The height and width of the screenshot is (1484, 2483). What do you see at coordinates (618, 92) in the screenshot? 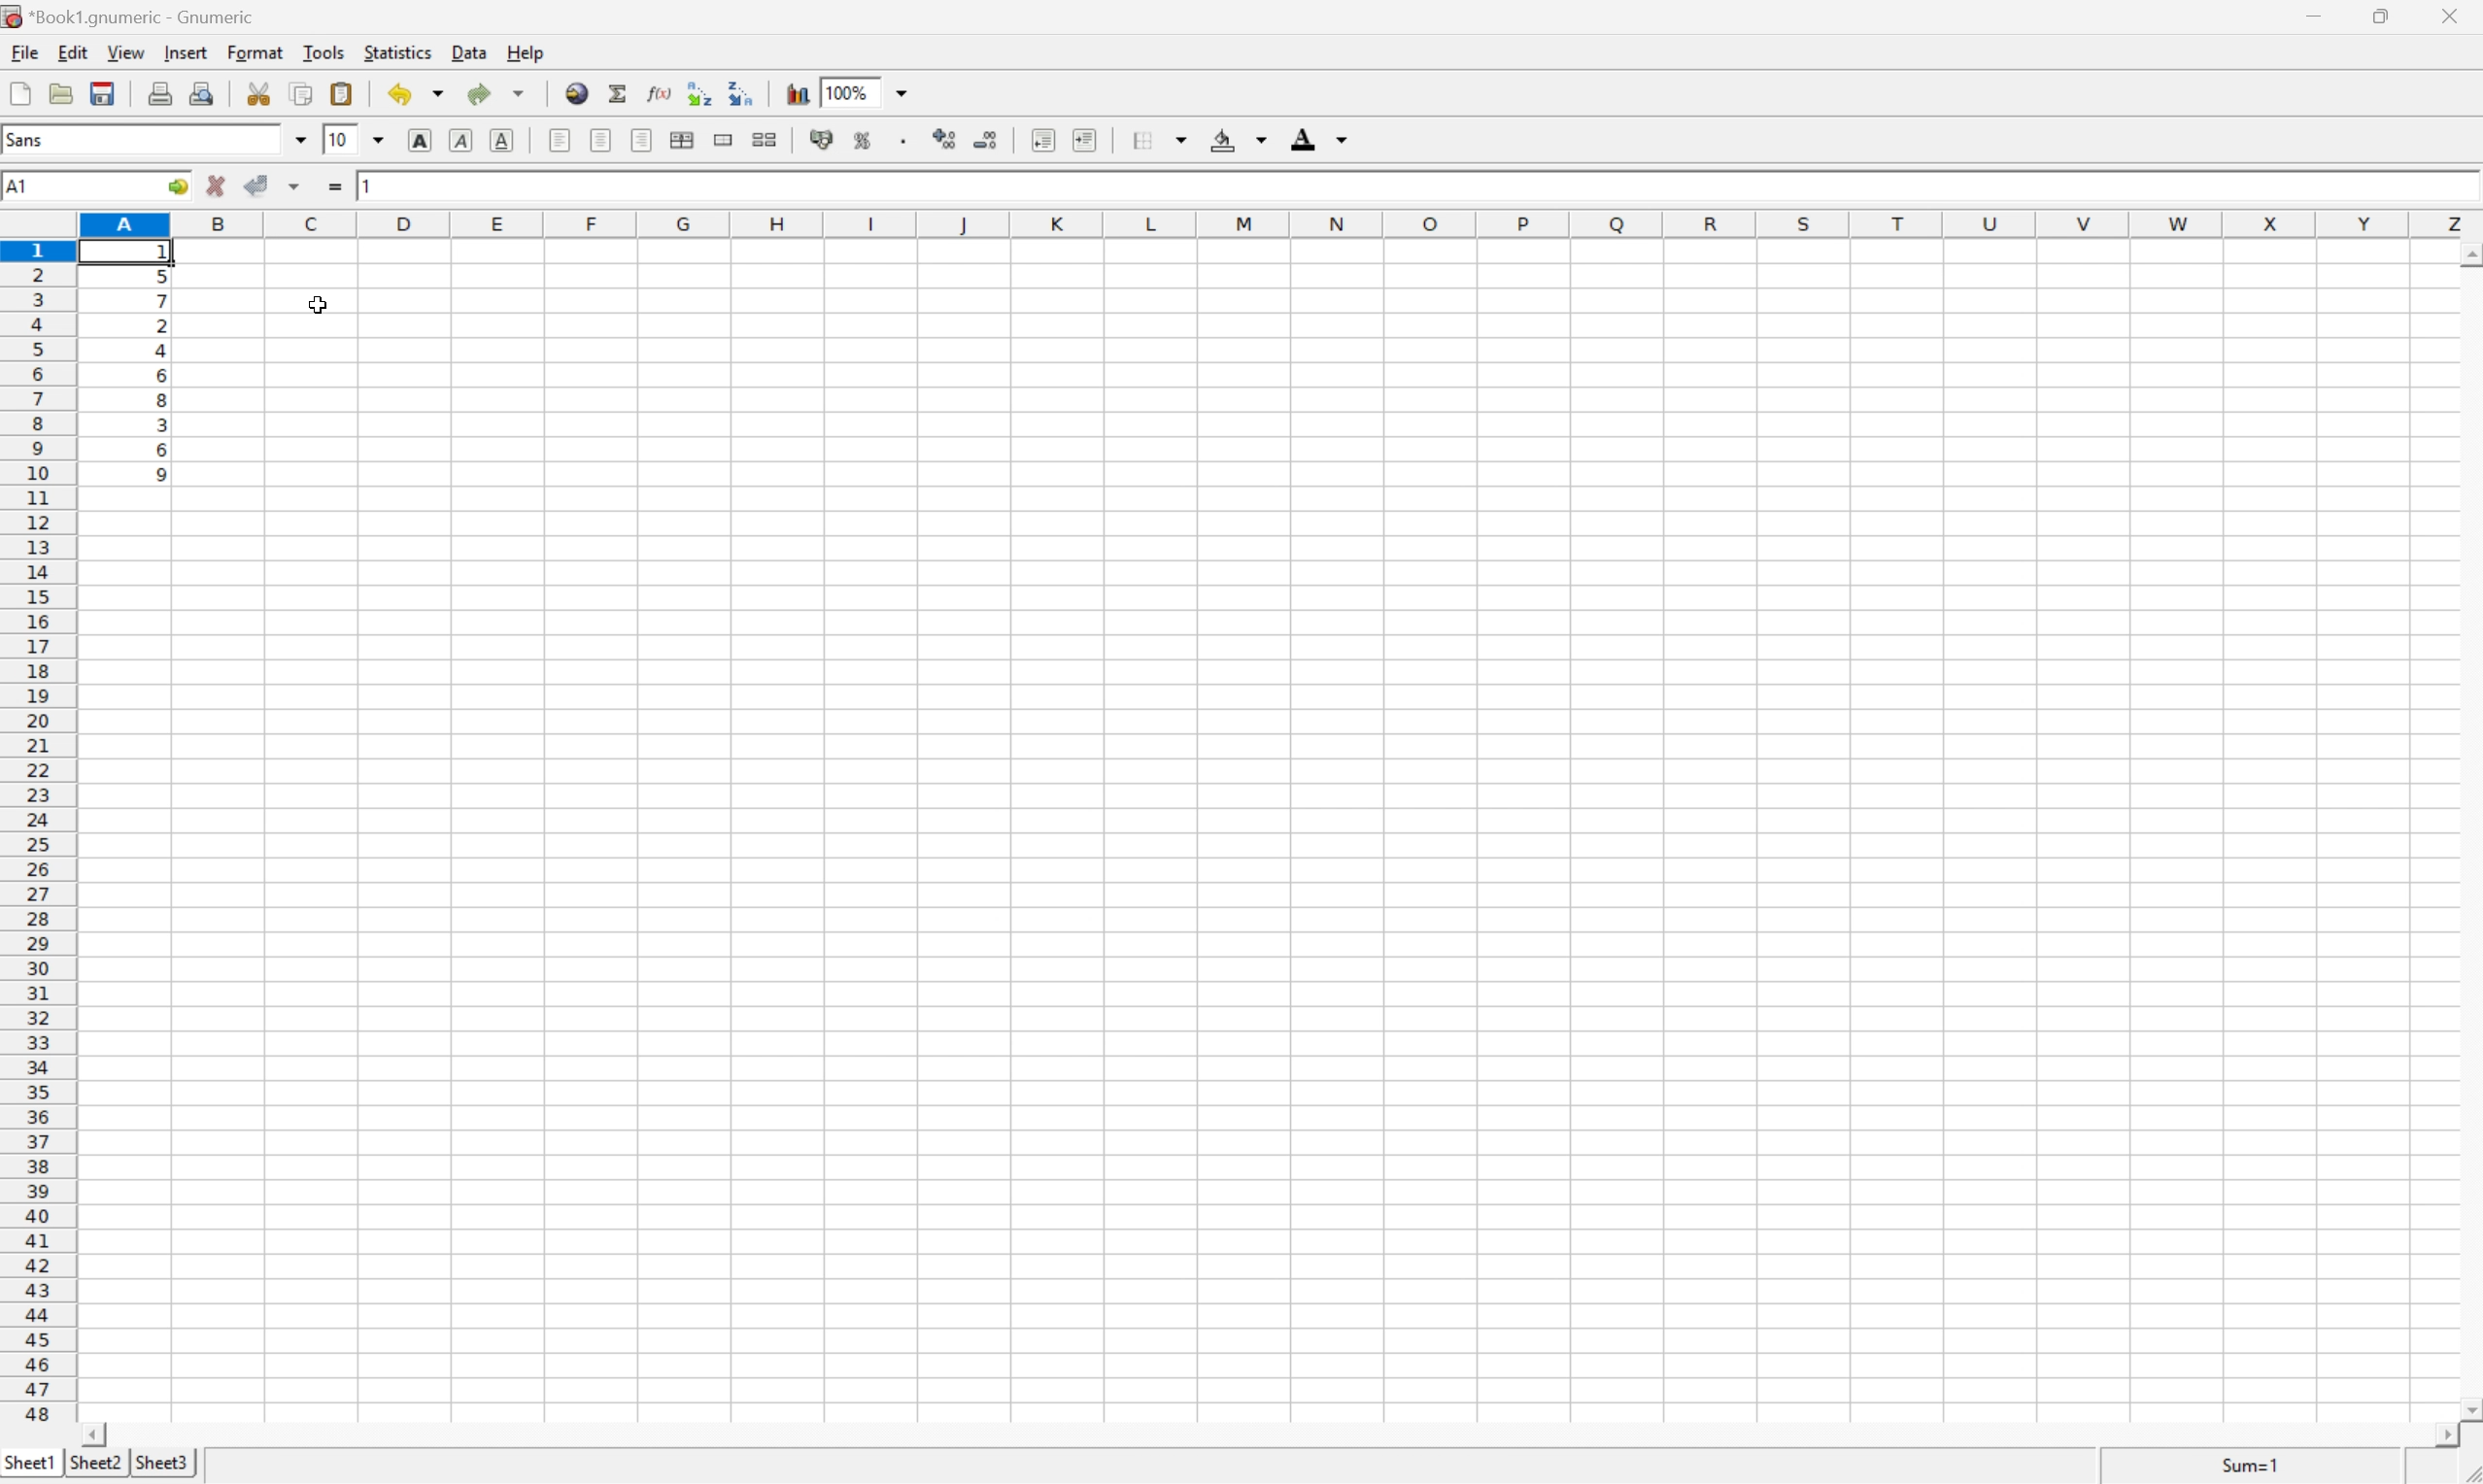
I see `sum in current cell` at bounding box center [618, 92].